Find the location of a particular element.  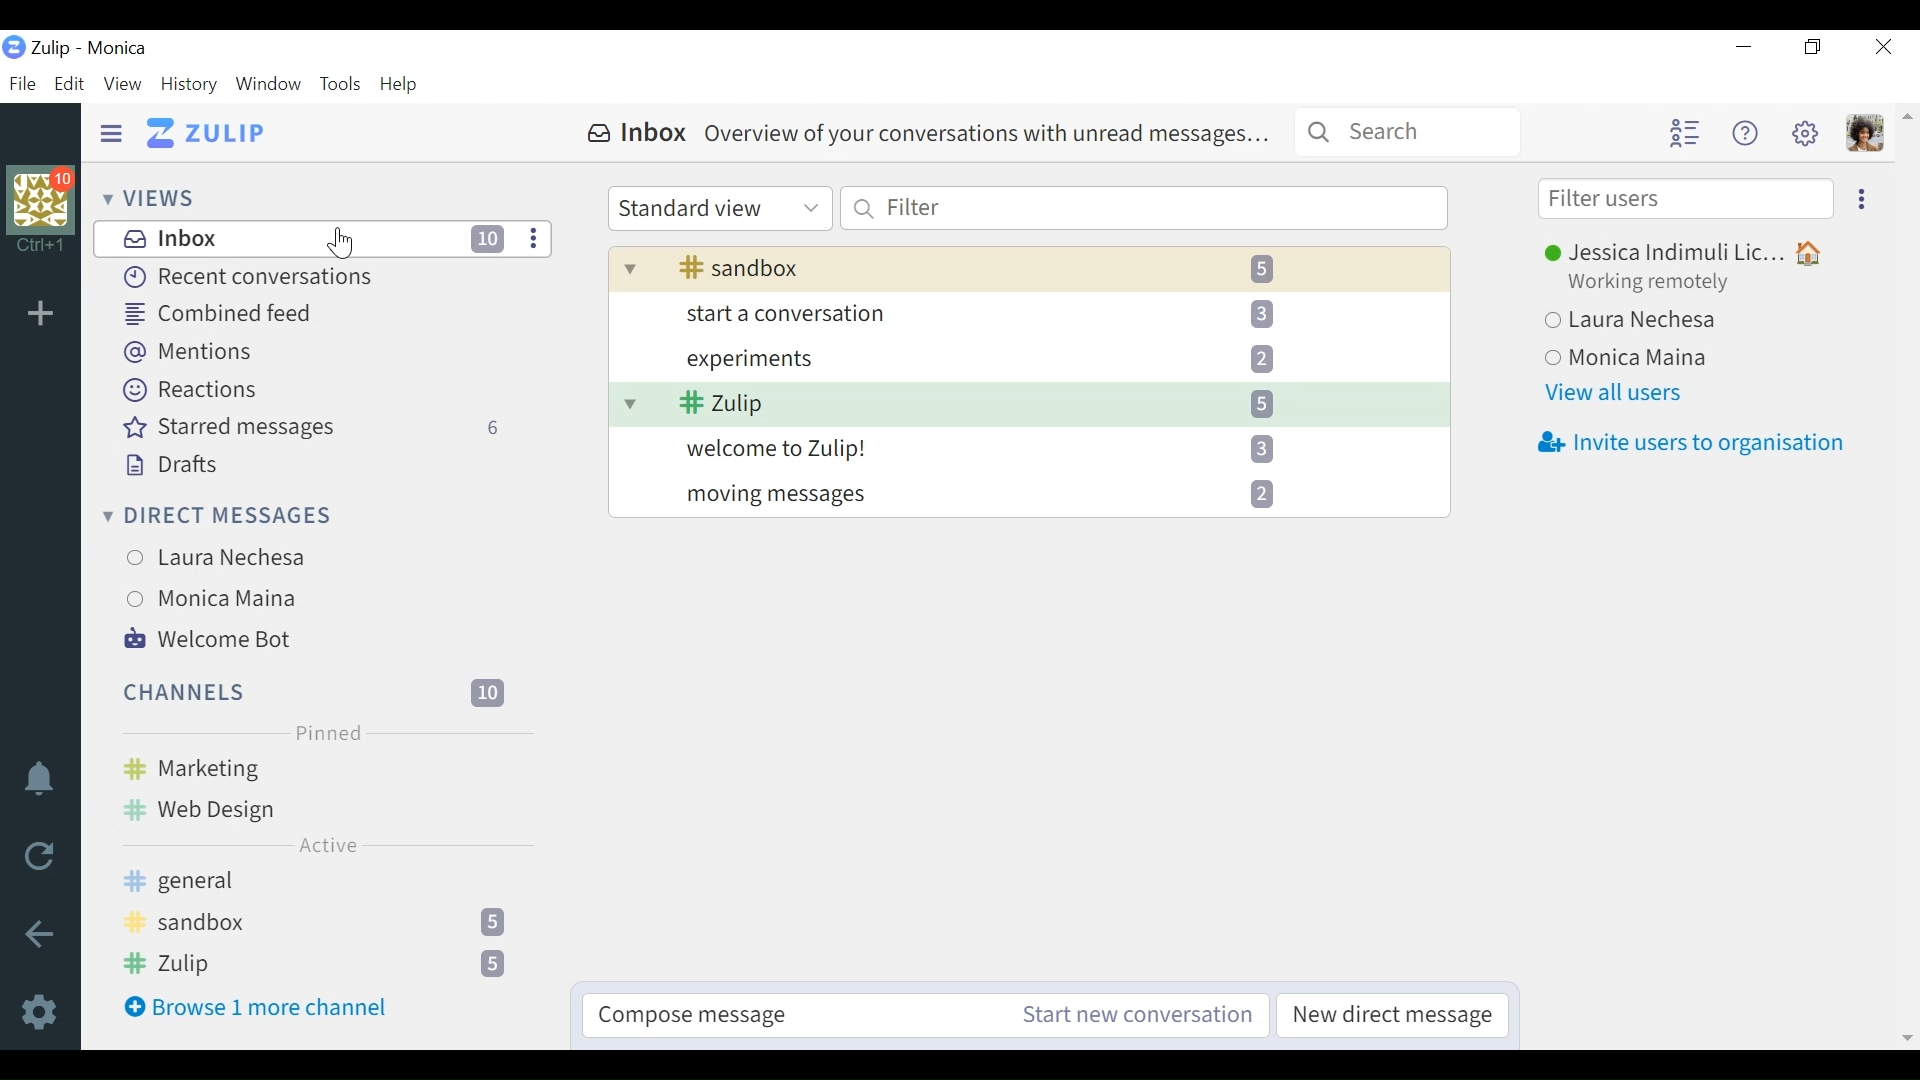

Browse more channel is located at coordinates (265, 1008).